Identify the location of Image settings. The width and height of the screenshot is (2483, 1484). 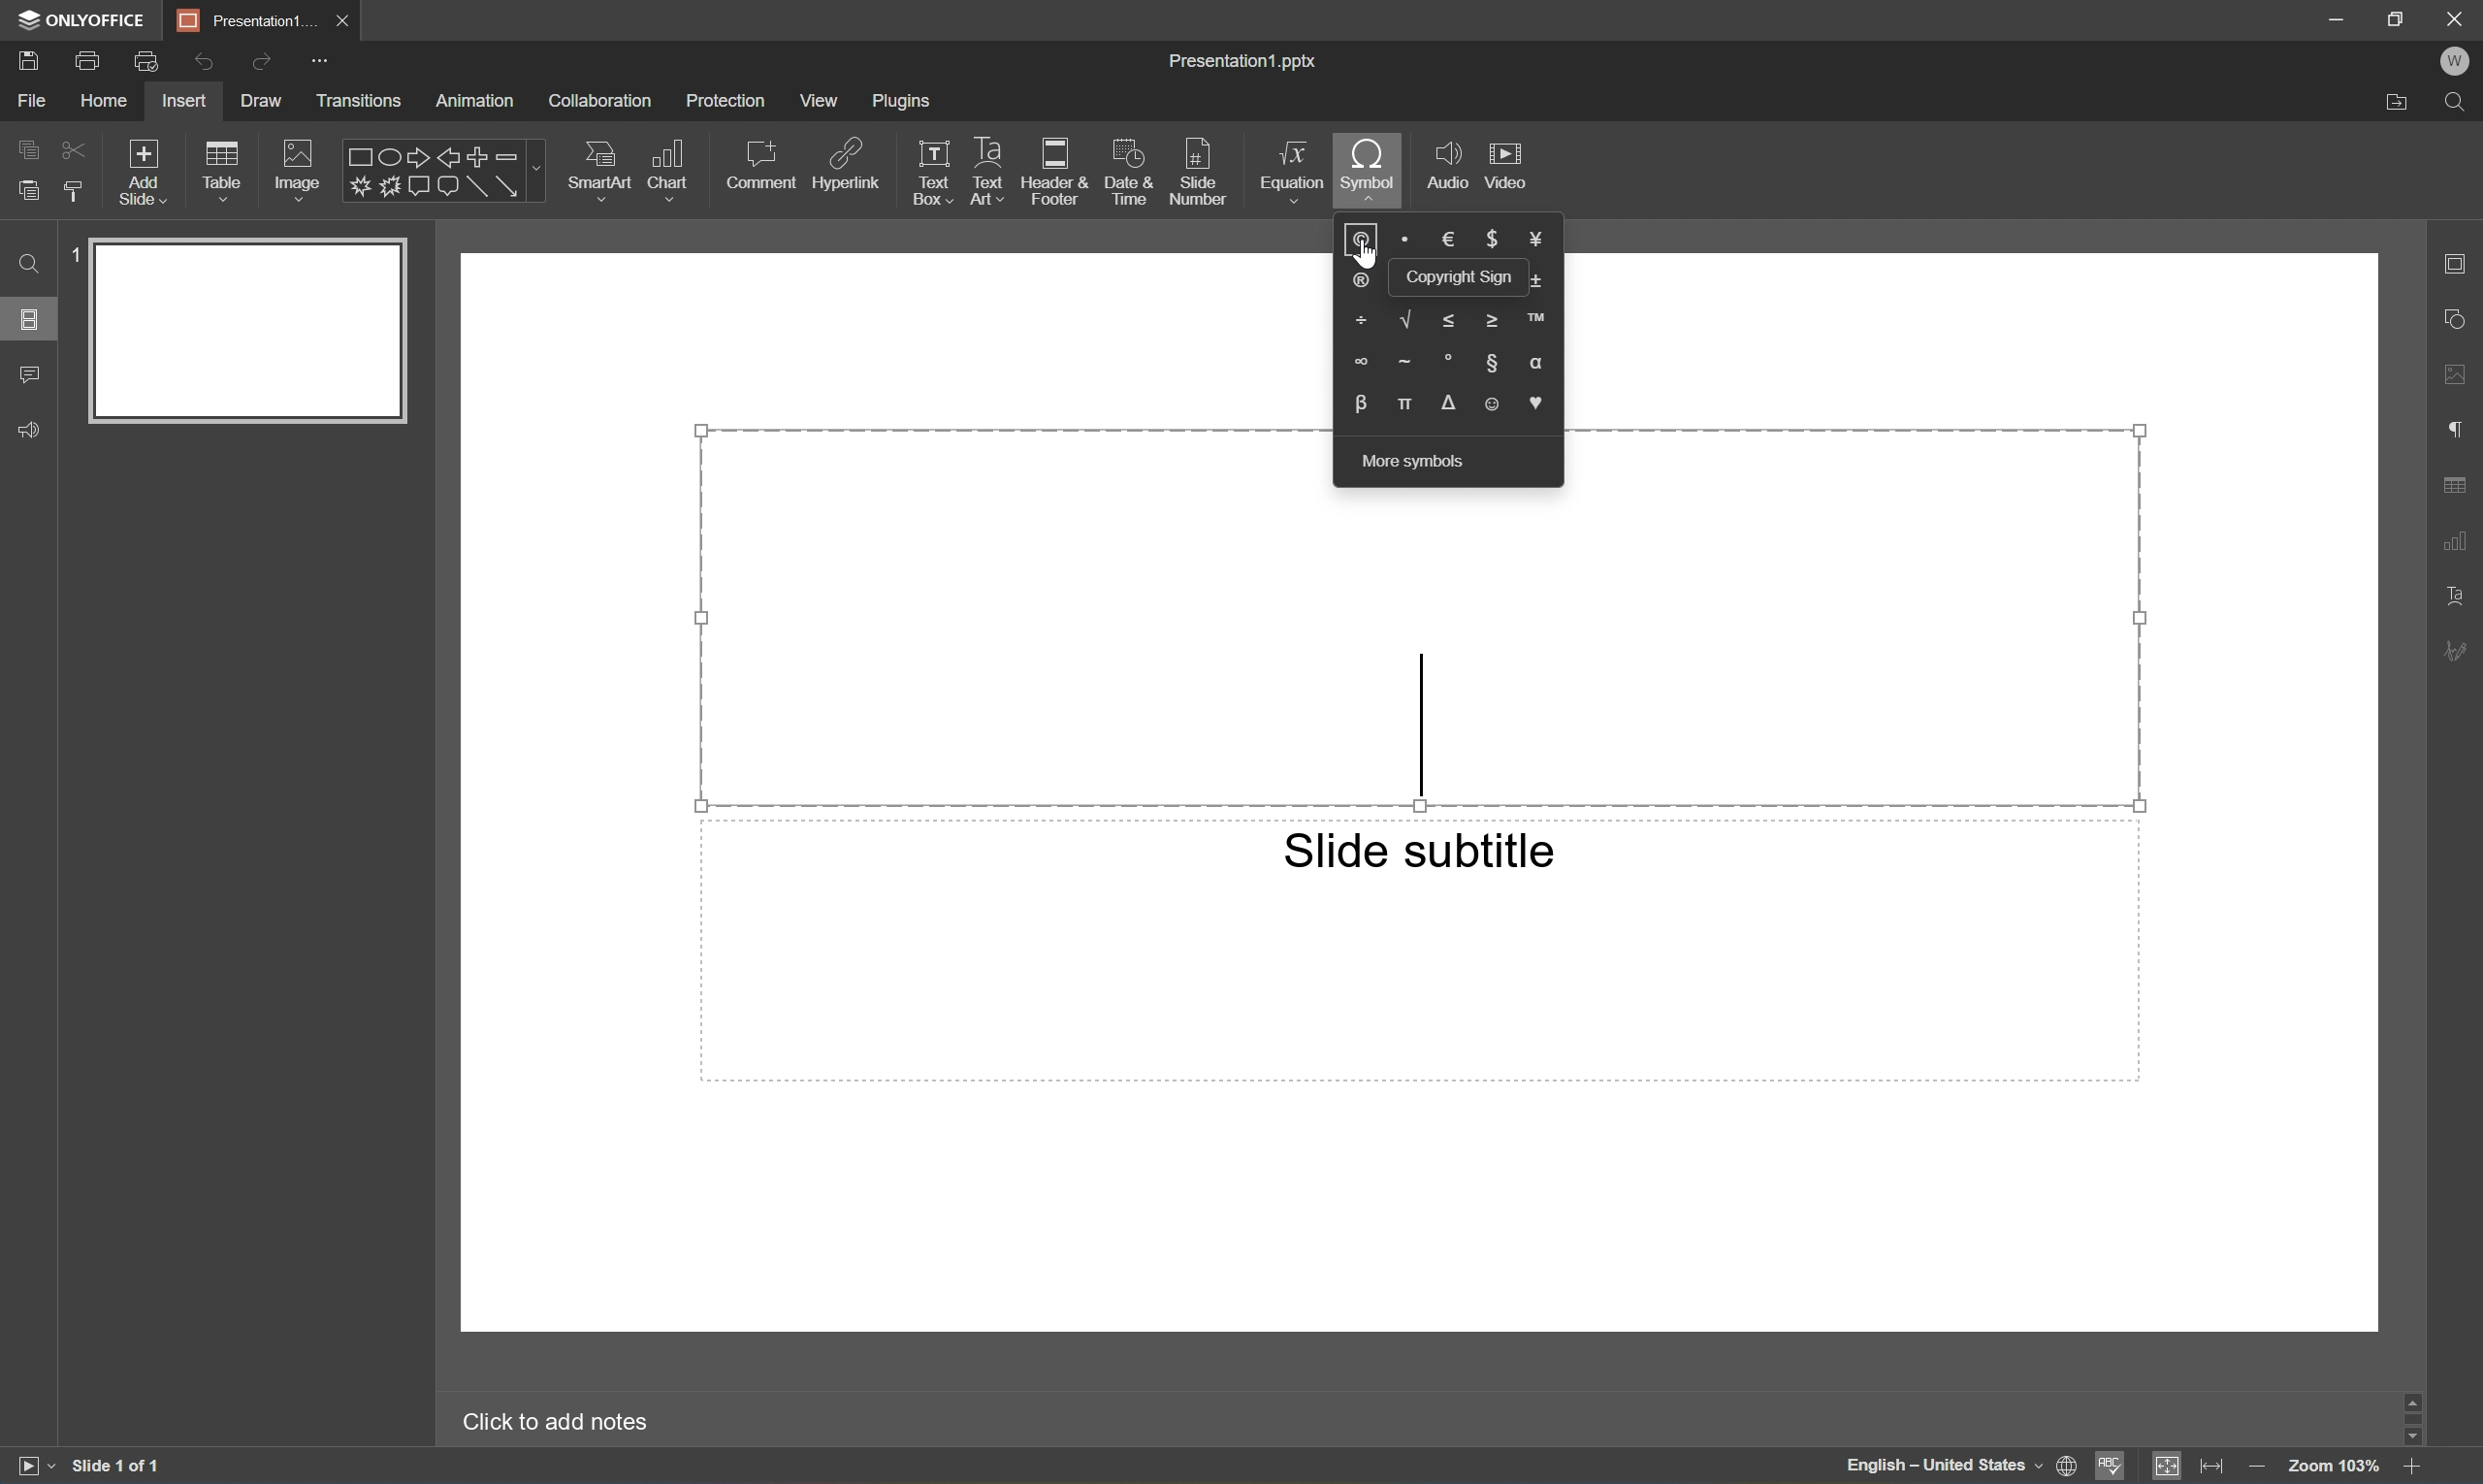
(2464, 377).